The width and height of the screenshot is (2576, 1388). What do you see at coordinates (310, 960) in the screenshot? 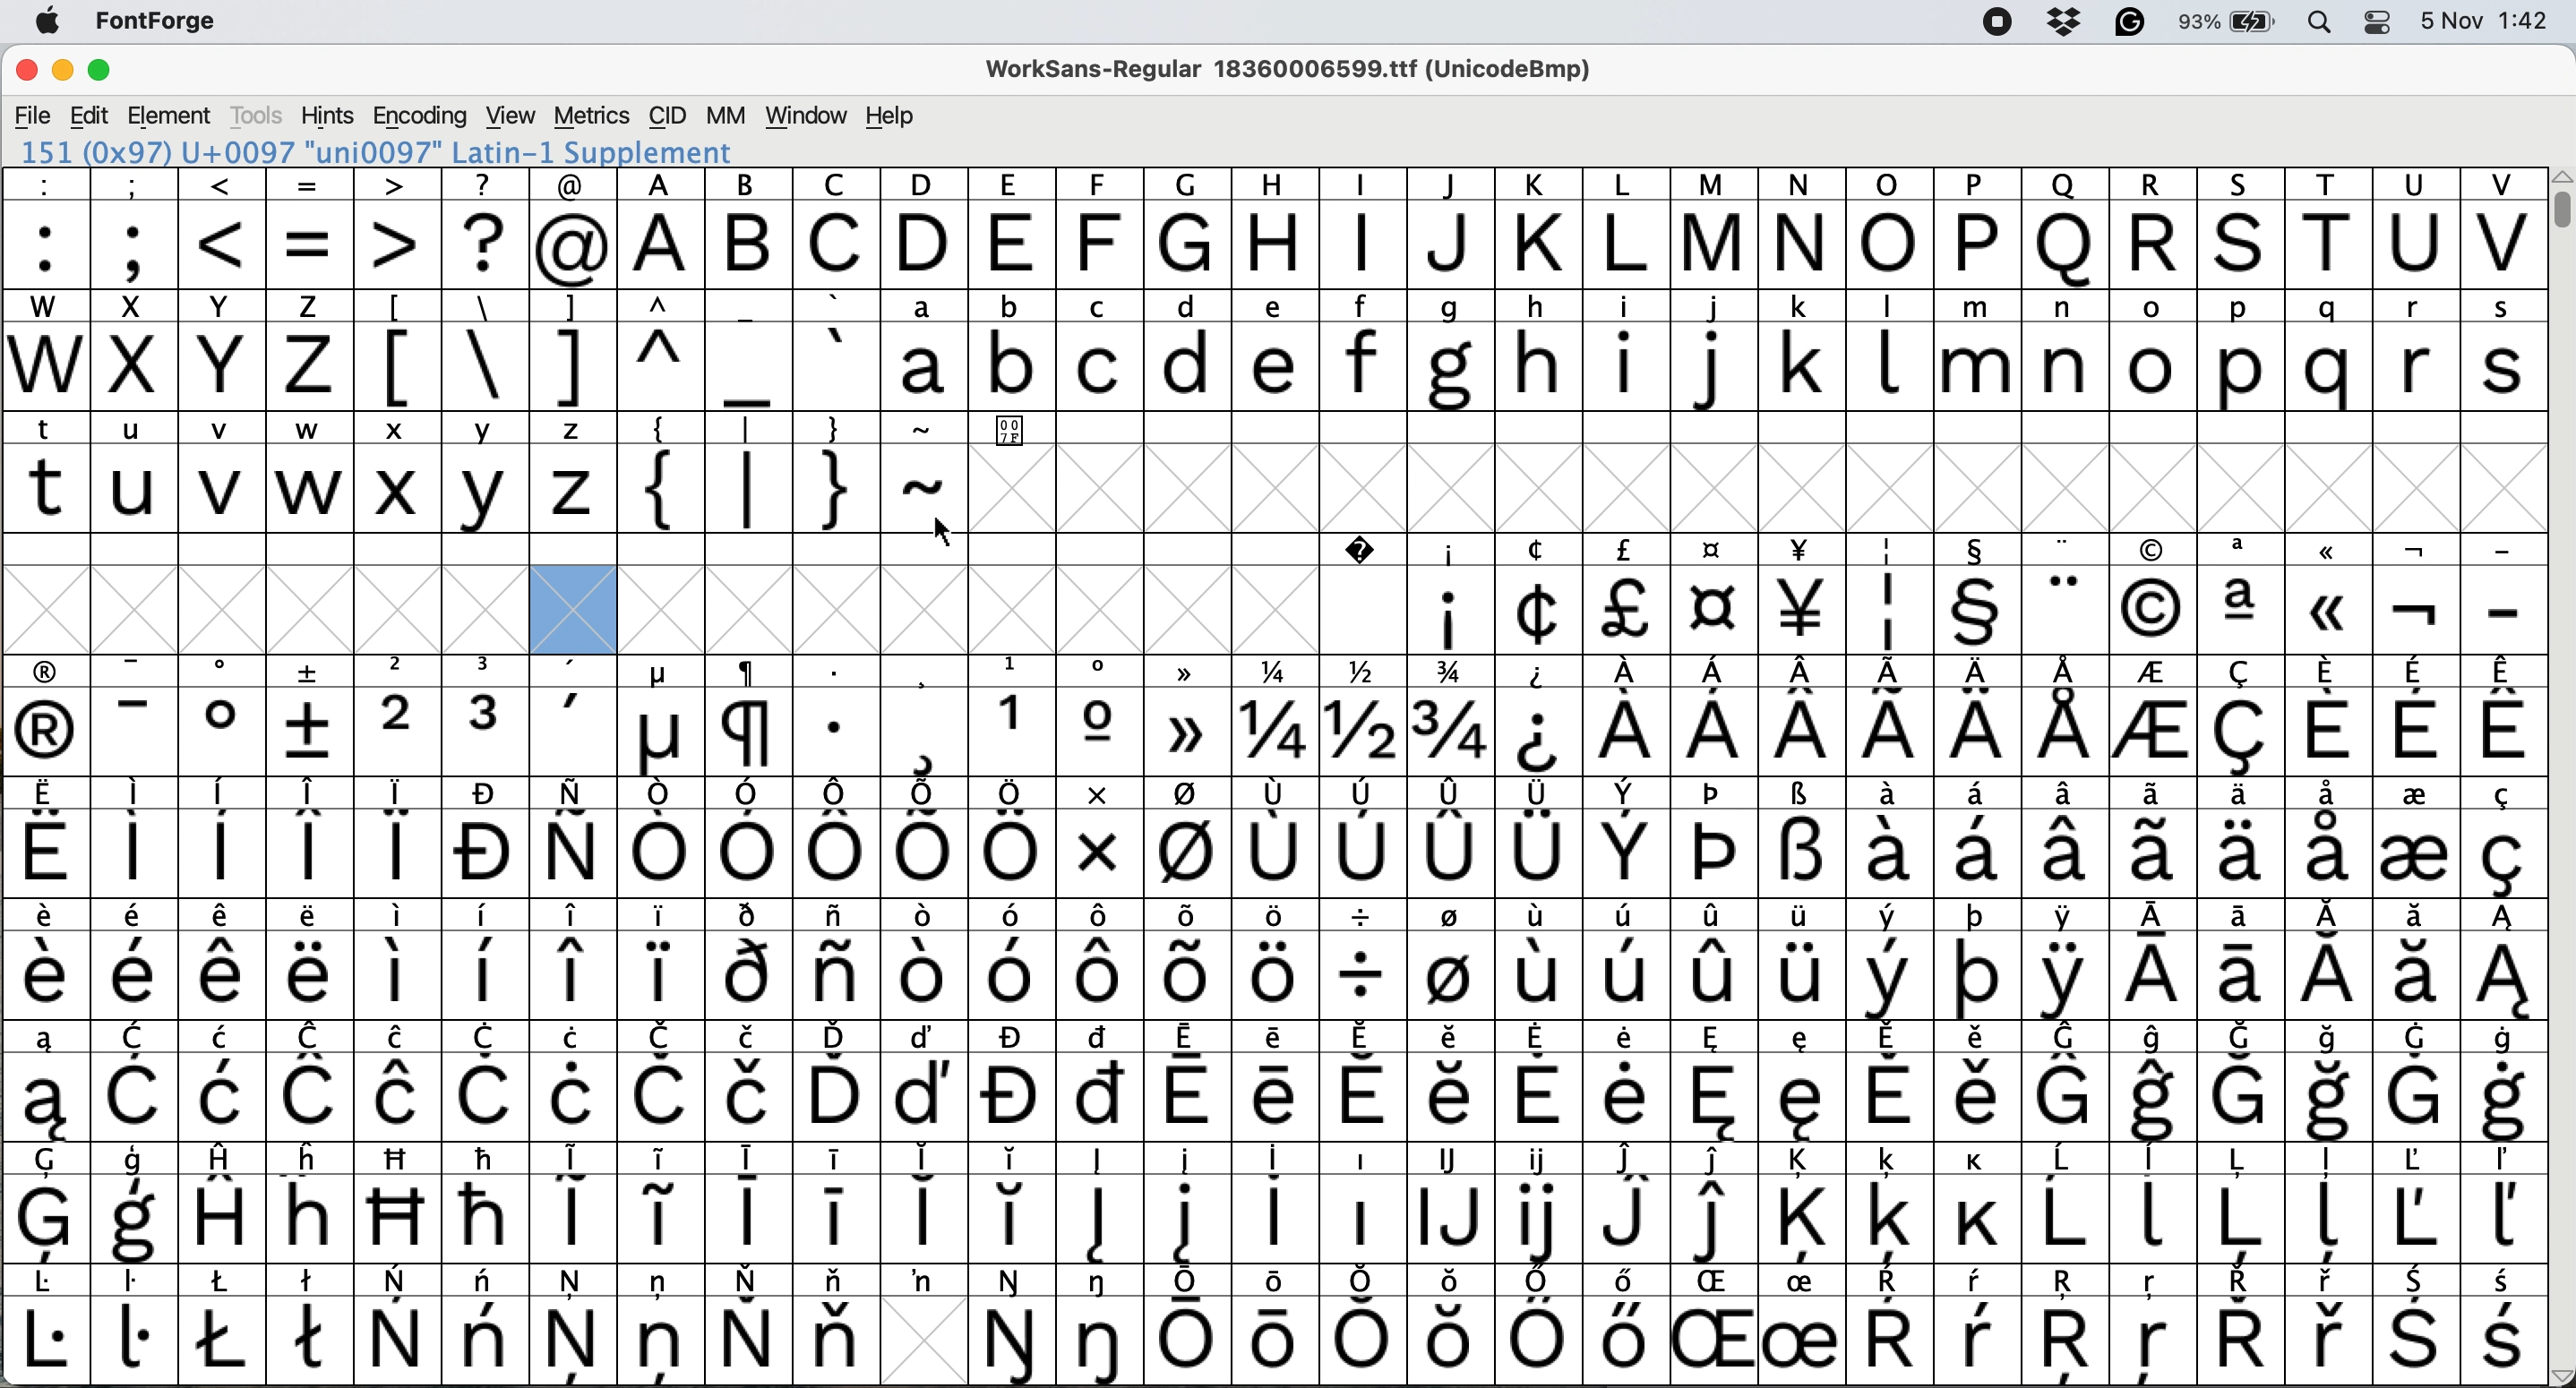
I see `symbol` at bounding box center [310, 960].